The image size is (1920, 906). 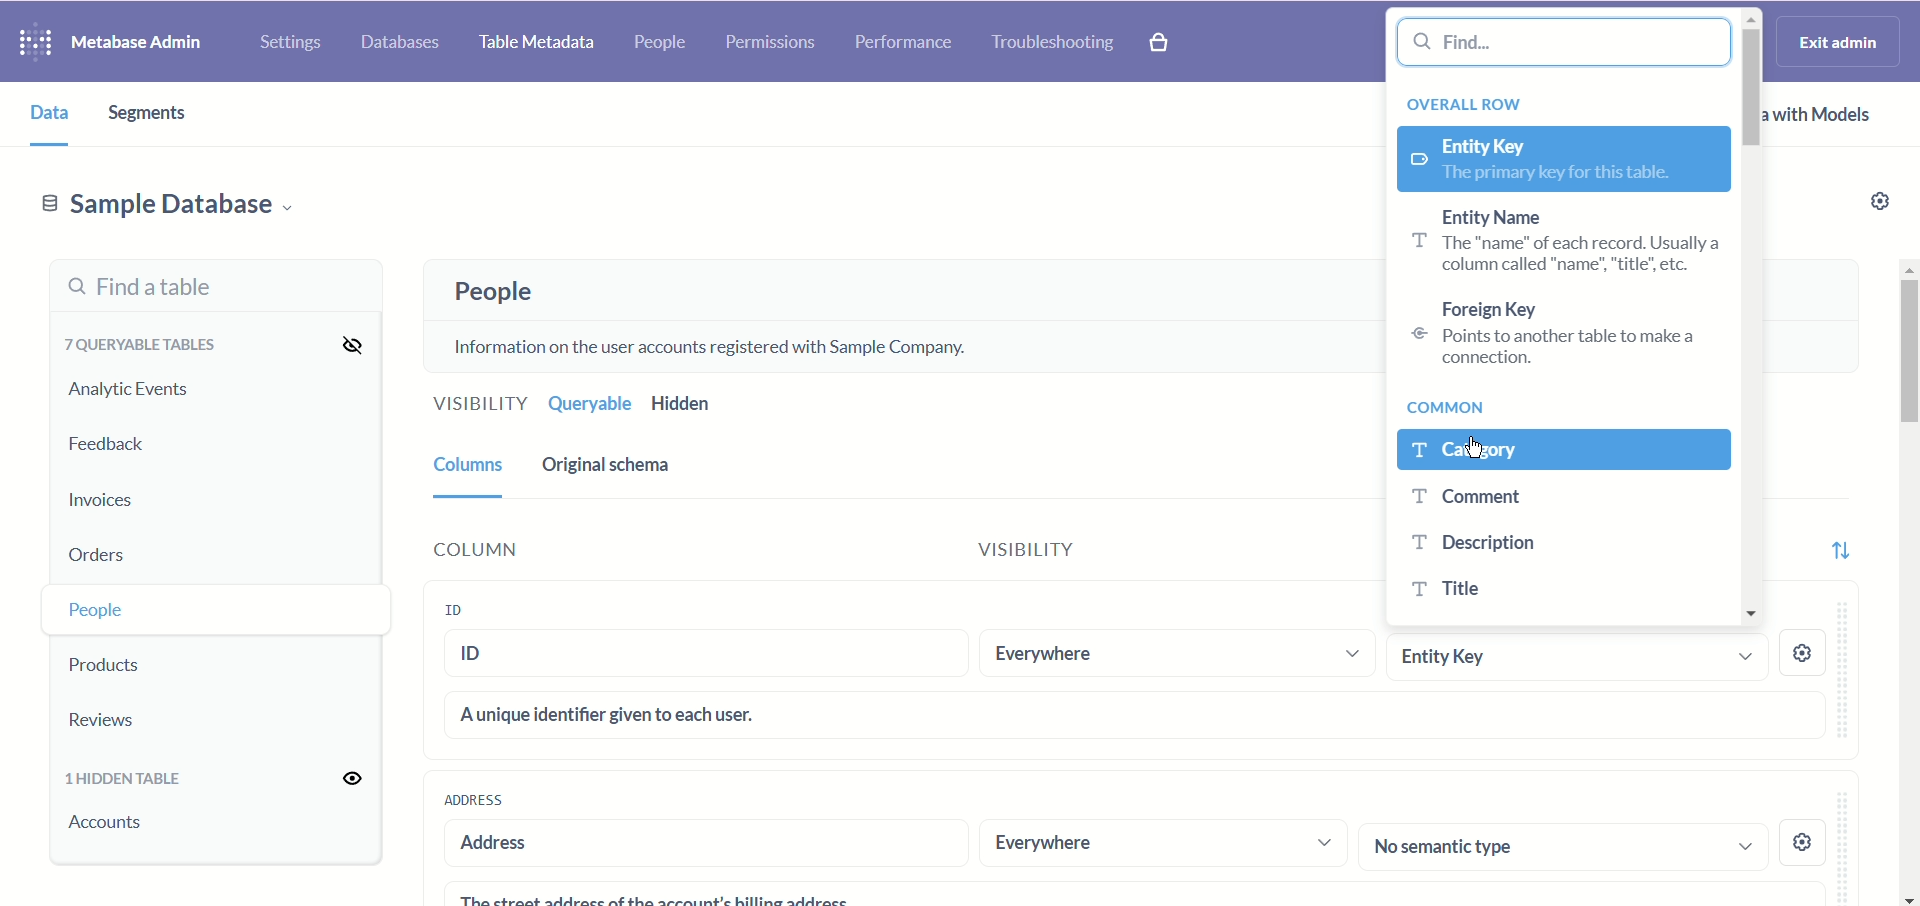 What do you see at coordinates (130, 780) in the screenshot?
I see `1 hidden table` at bounding box center [130, 780].